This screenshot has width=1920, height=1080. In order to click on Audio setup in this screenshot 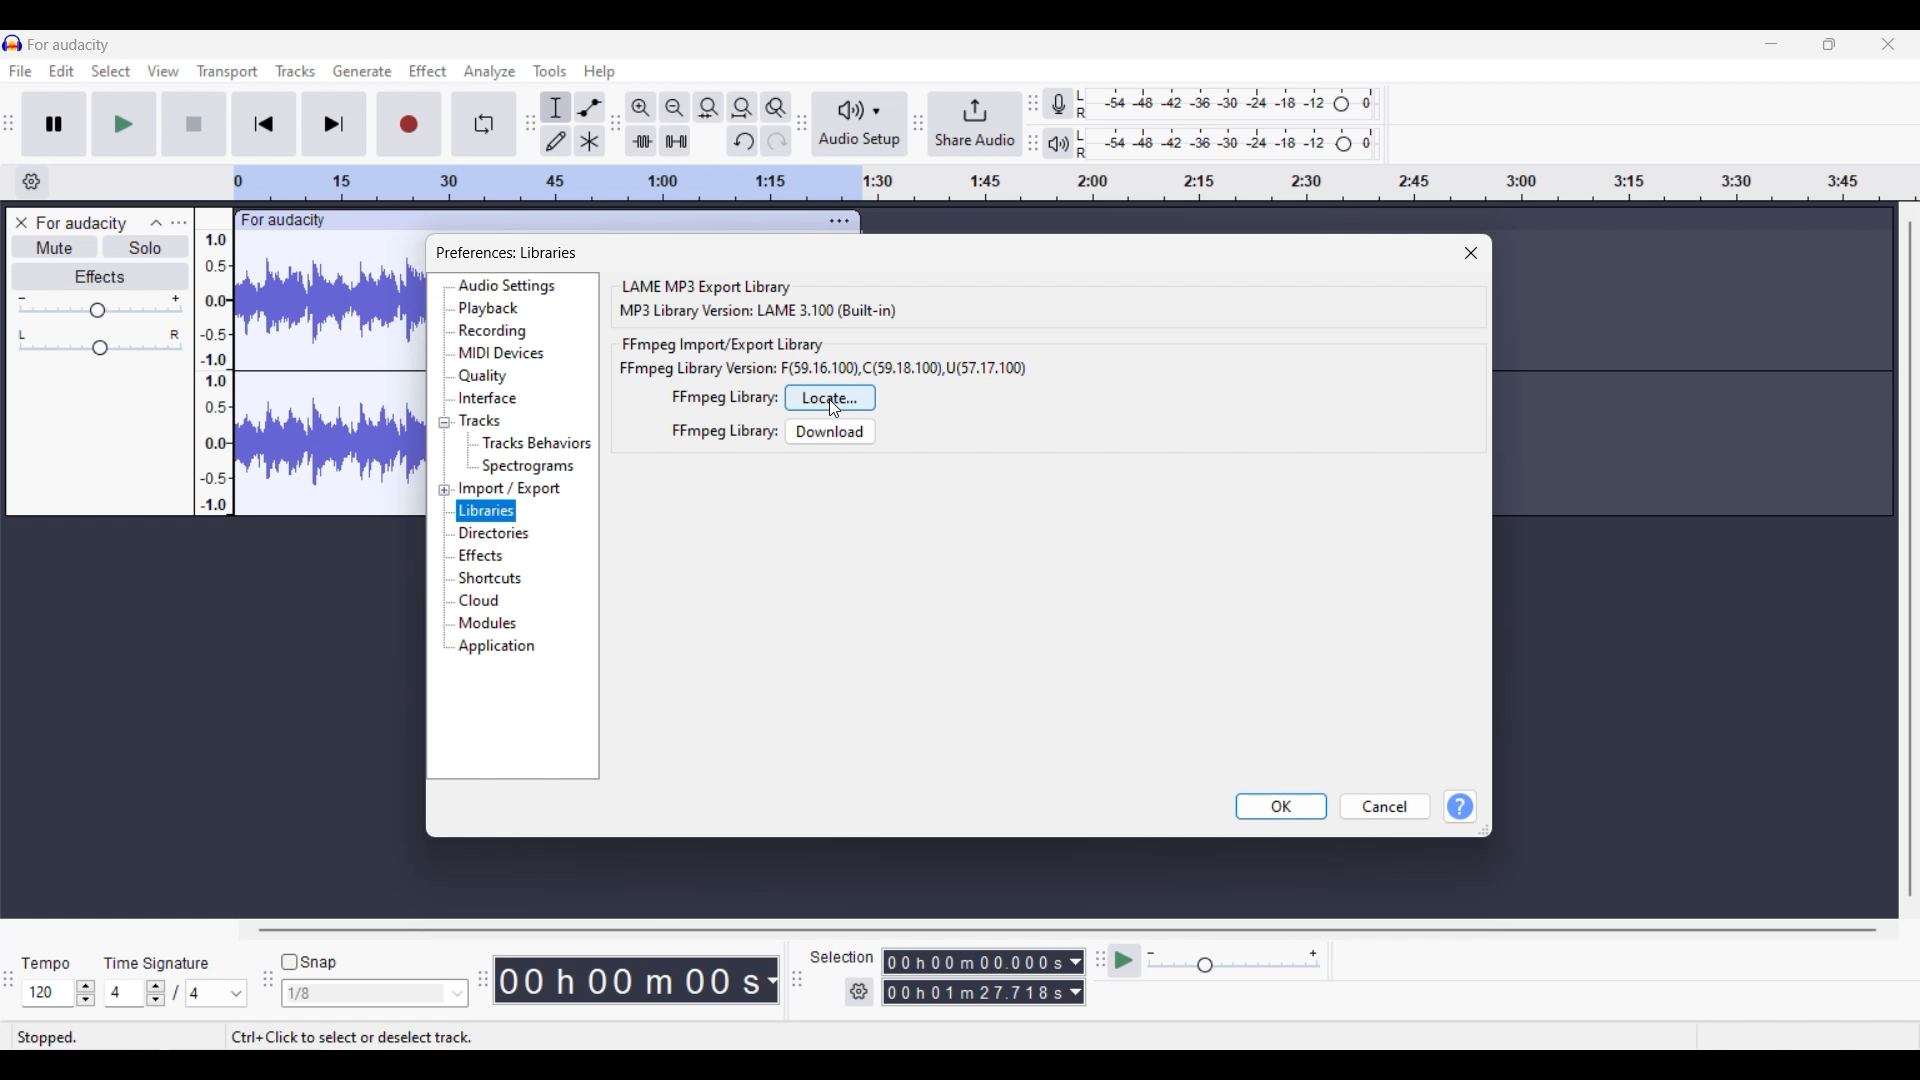, I will do `click(859, 124)`.